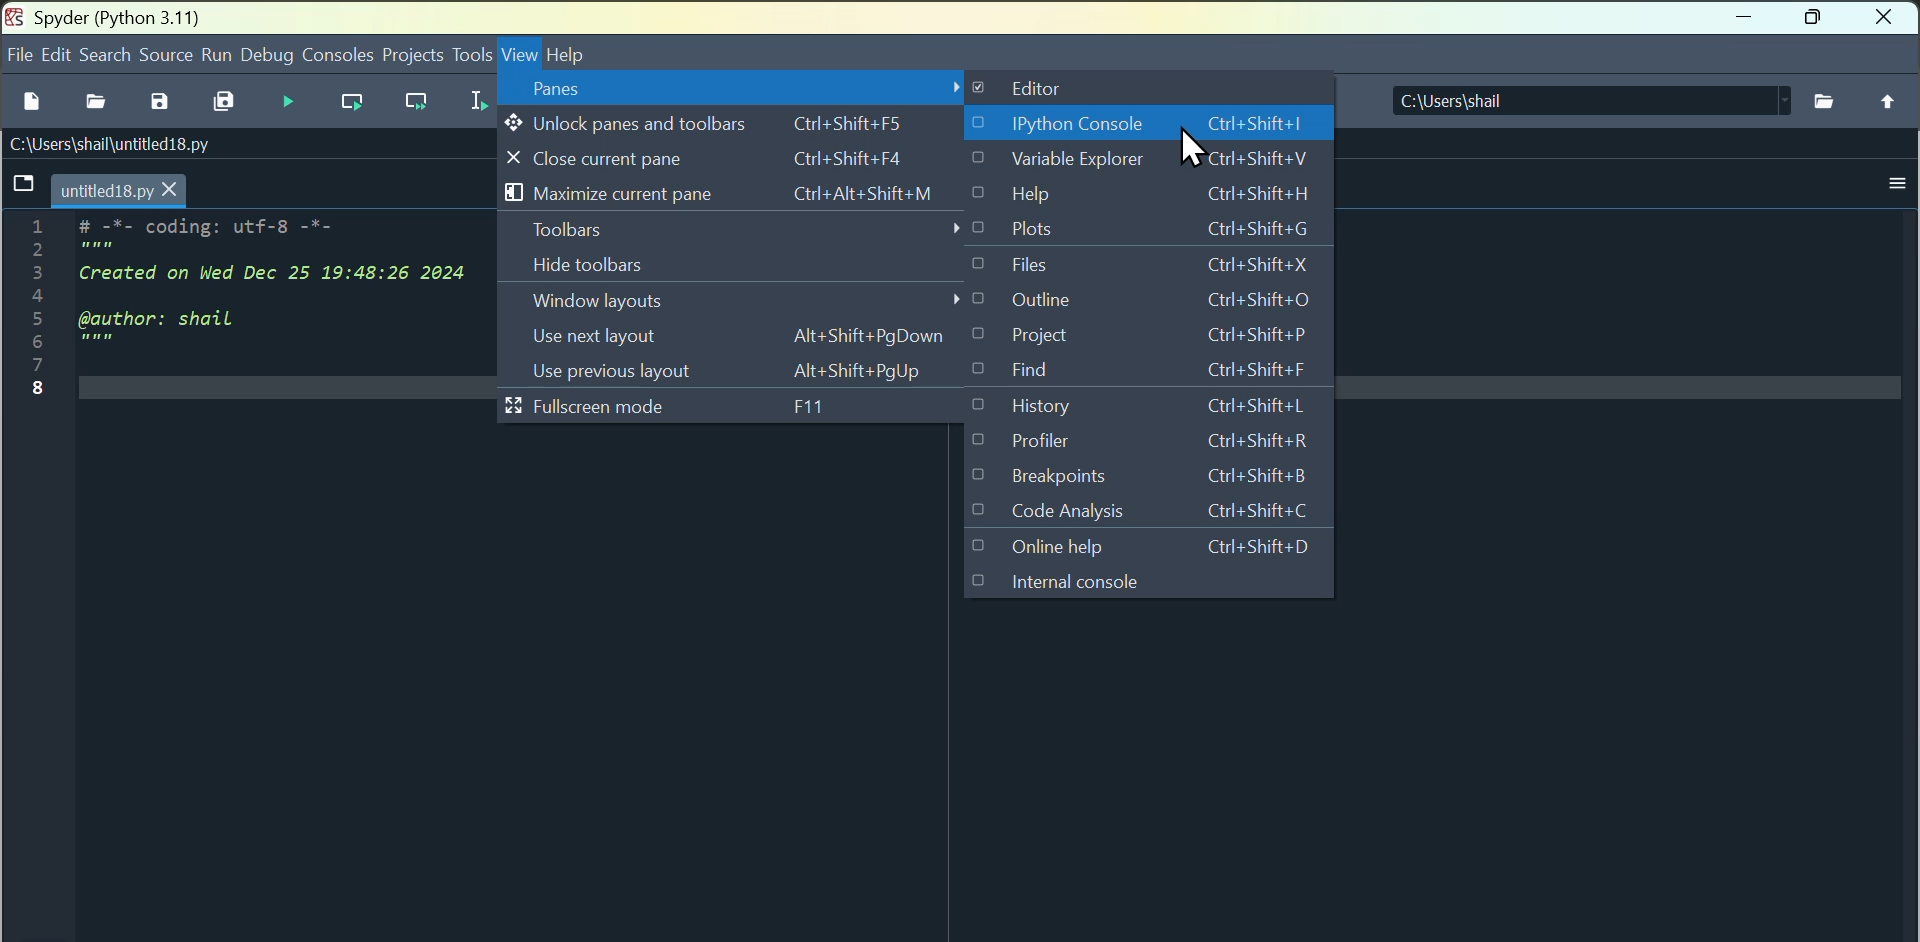 This screenshot has height=942, width=1920. I want to click on Cursor, so click(1194, 147).